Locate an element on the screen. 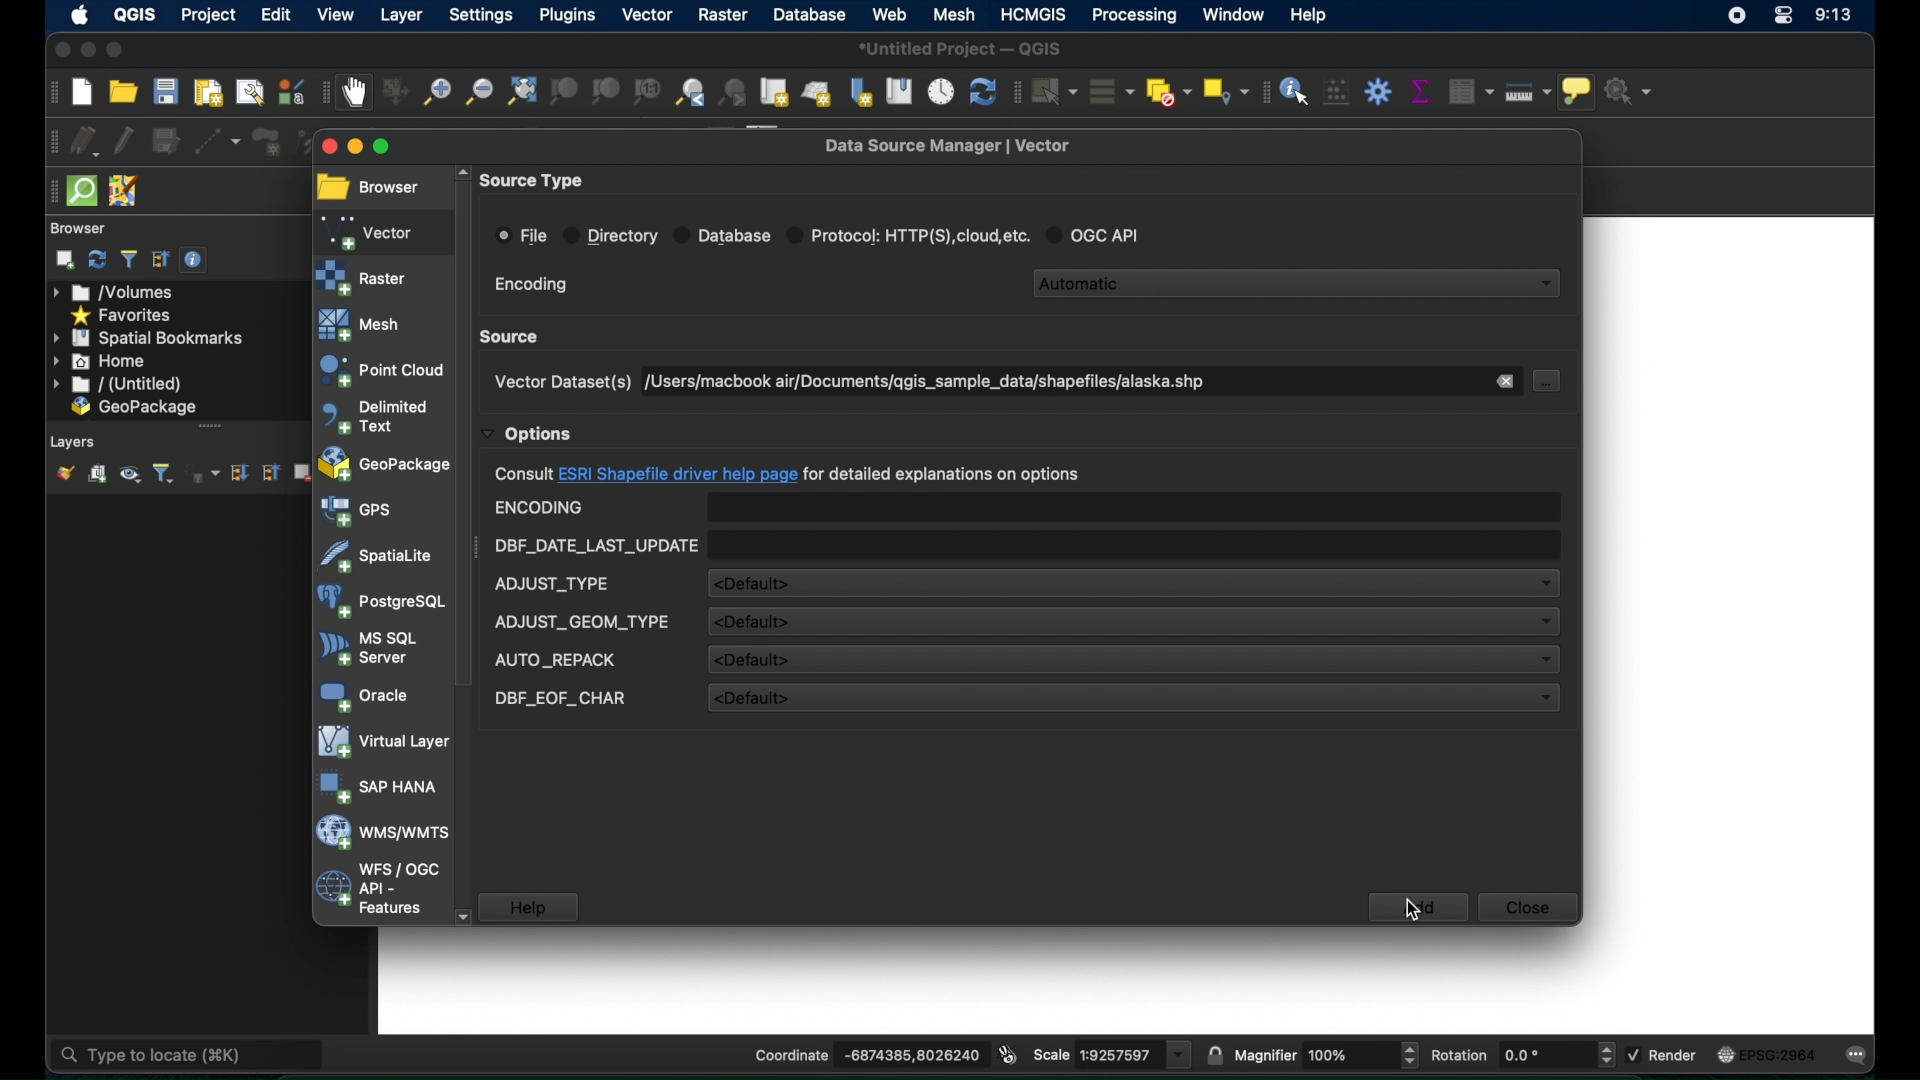  show statistical summary is located at coordinates (1419, 88).